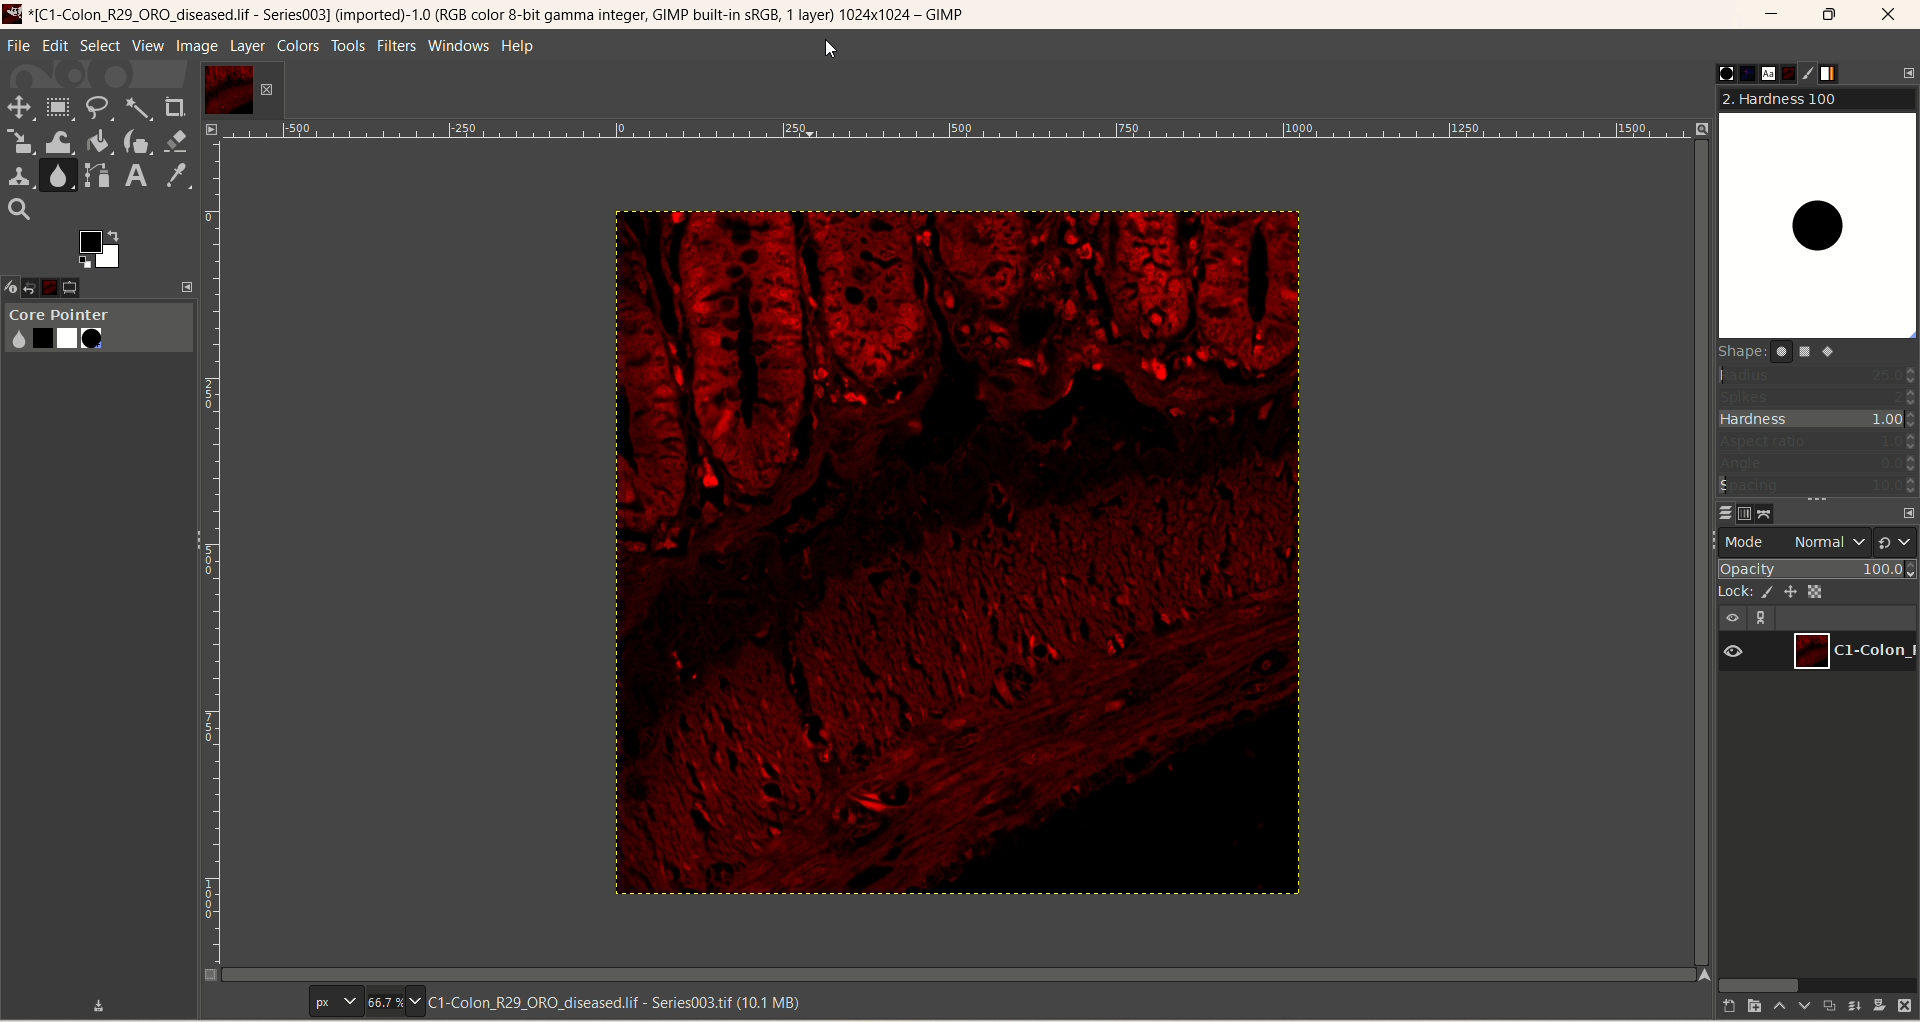 This screenshot has height=1022, width=1920. Describe the element at coordinates (1735, 73) in the screenshot. I see `pattern` at that location.